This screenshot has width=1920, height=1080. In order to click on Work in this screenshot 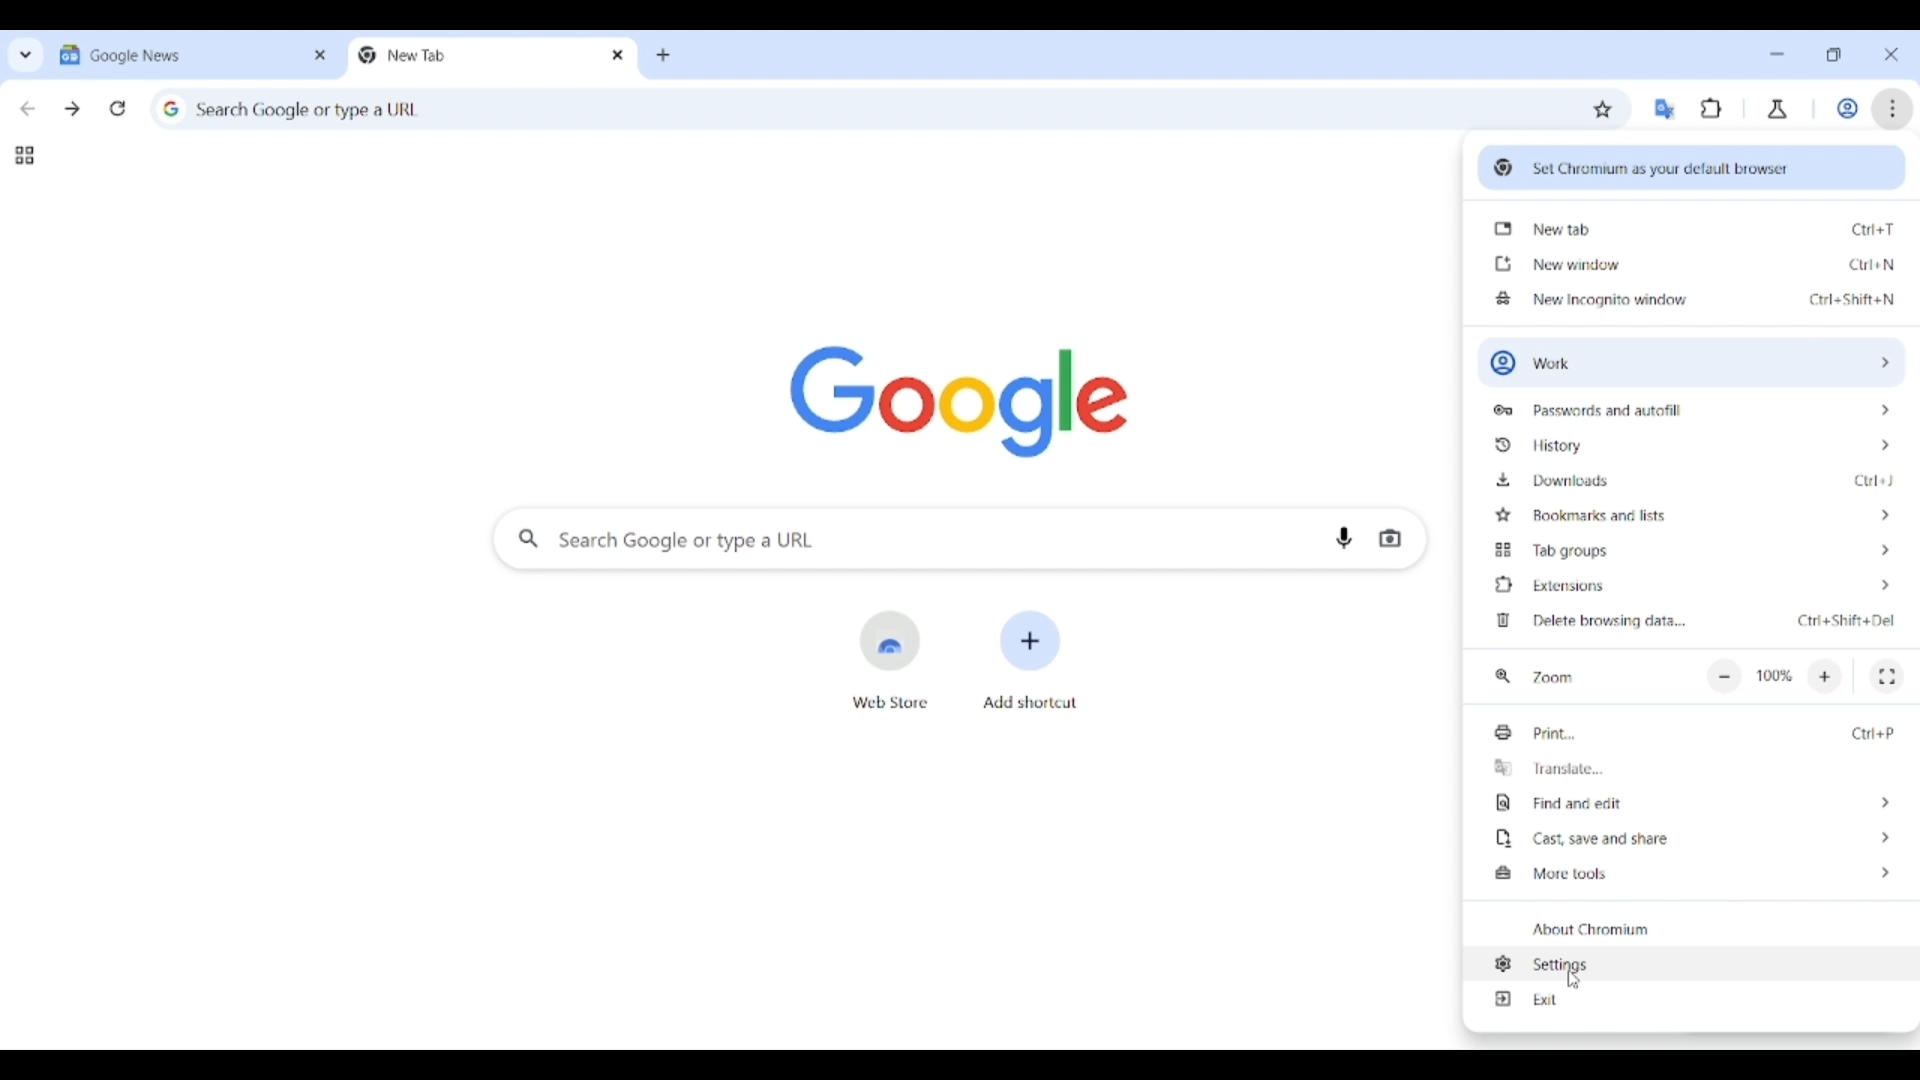, I will do `click(1847, 108)`.